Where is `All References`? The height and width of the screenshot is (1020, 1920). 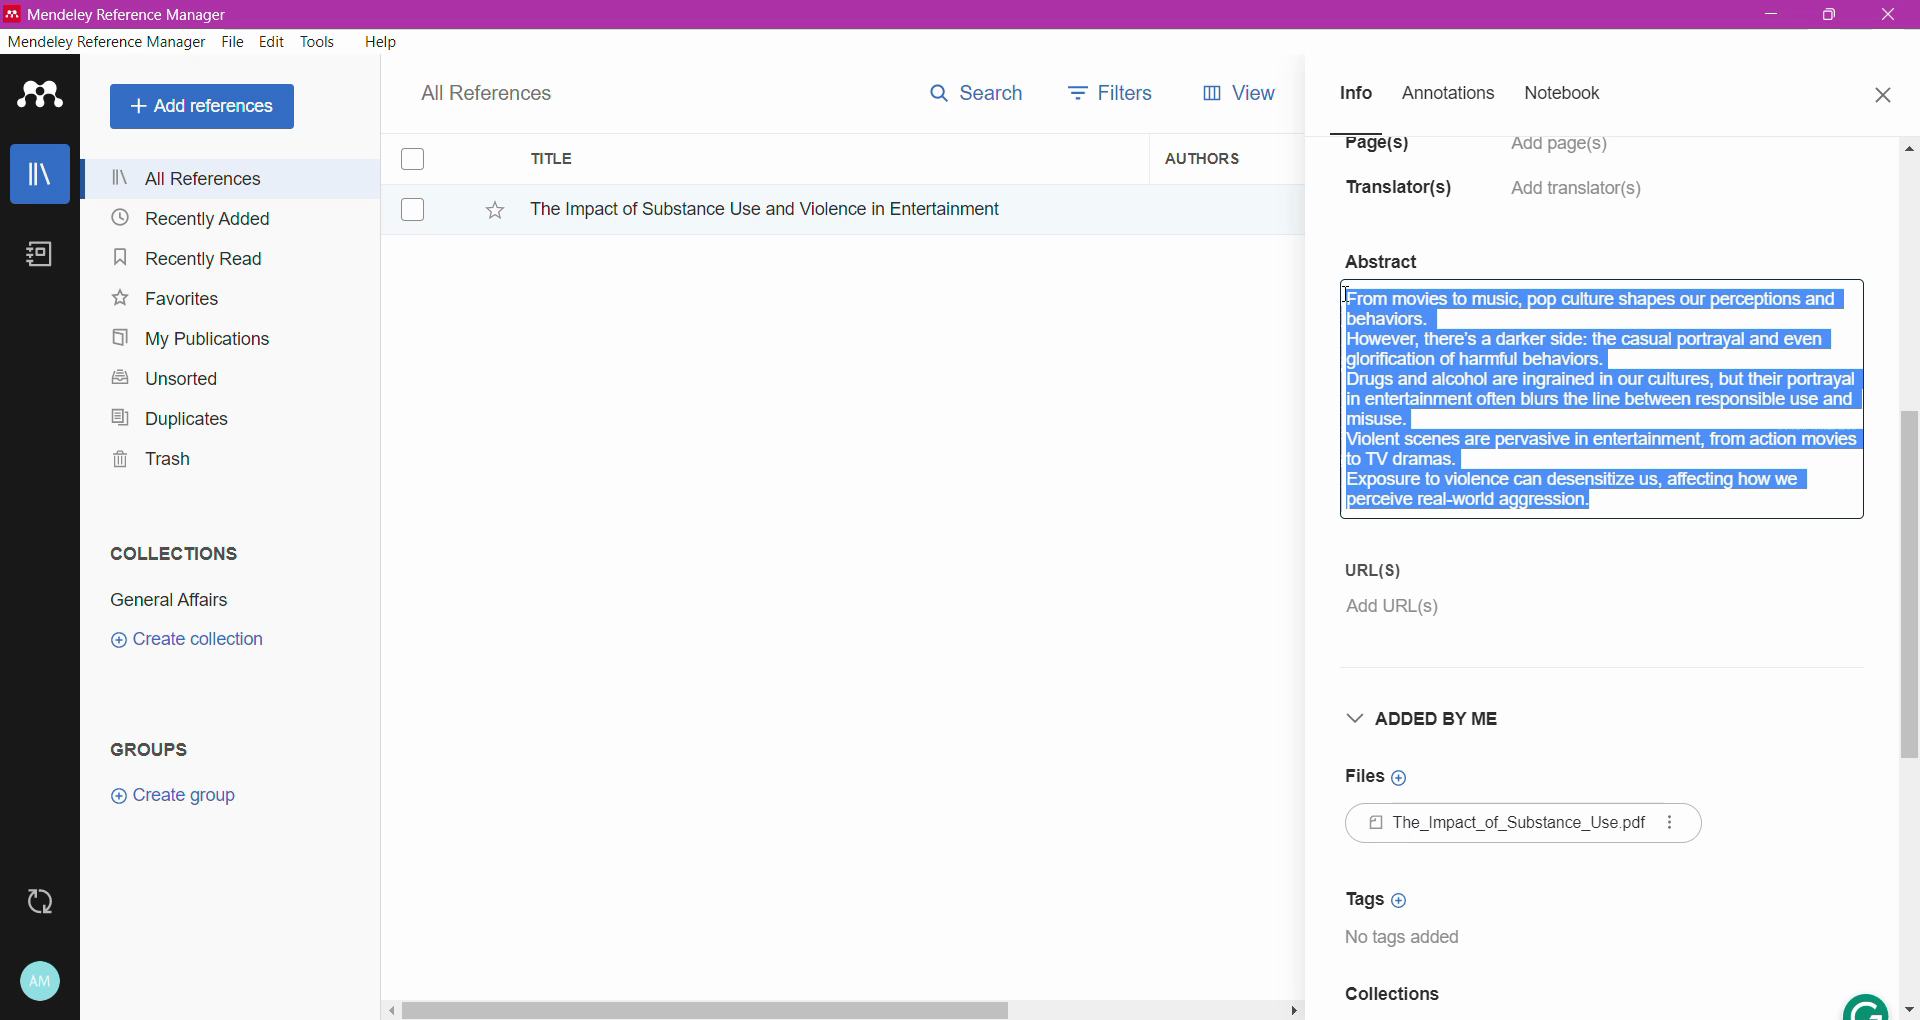 All References is located at coordinates (500, 88).